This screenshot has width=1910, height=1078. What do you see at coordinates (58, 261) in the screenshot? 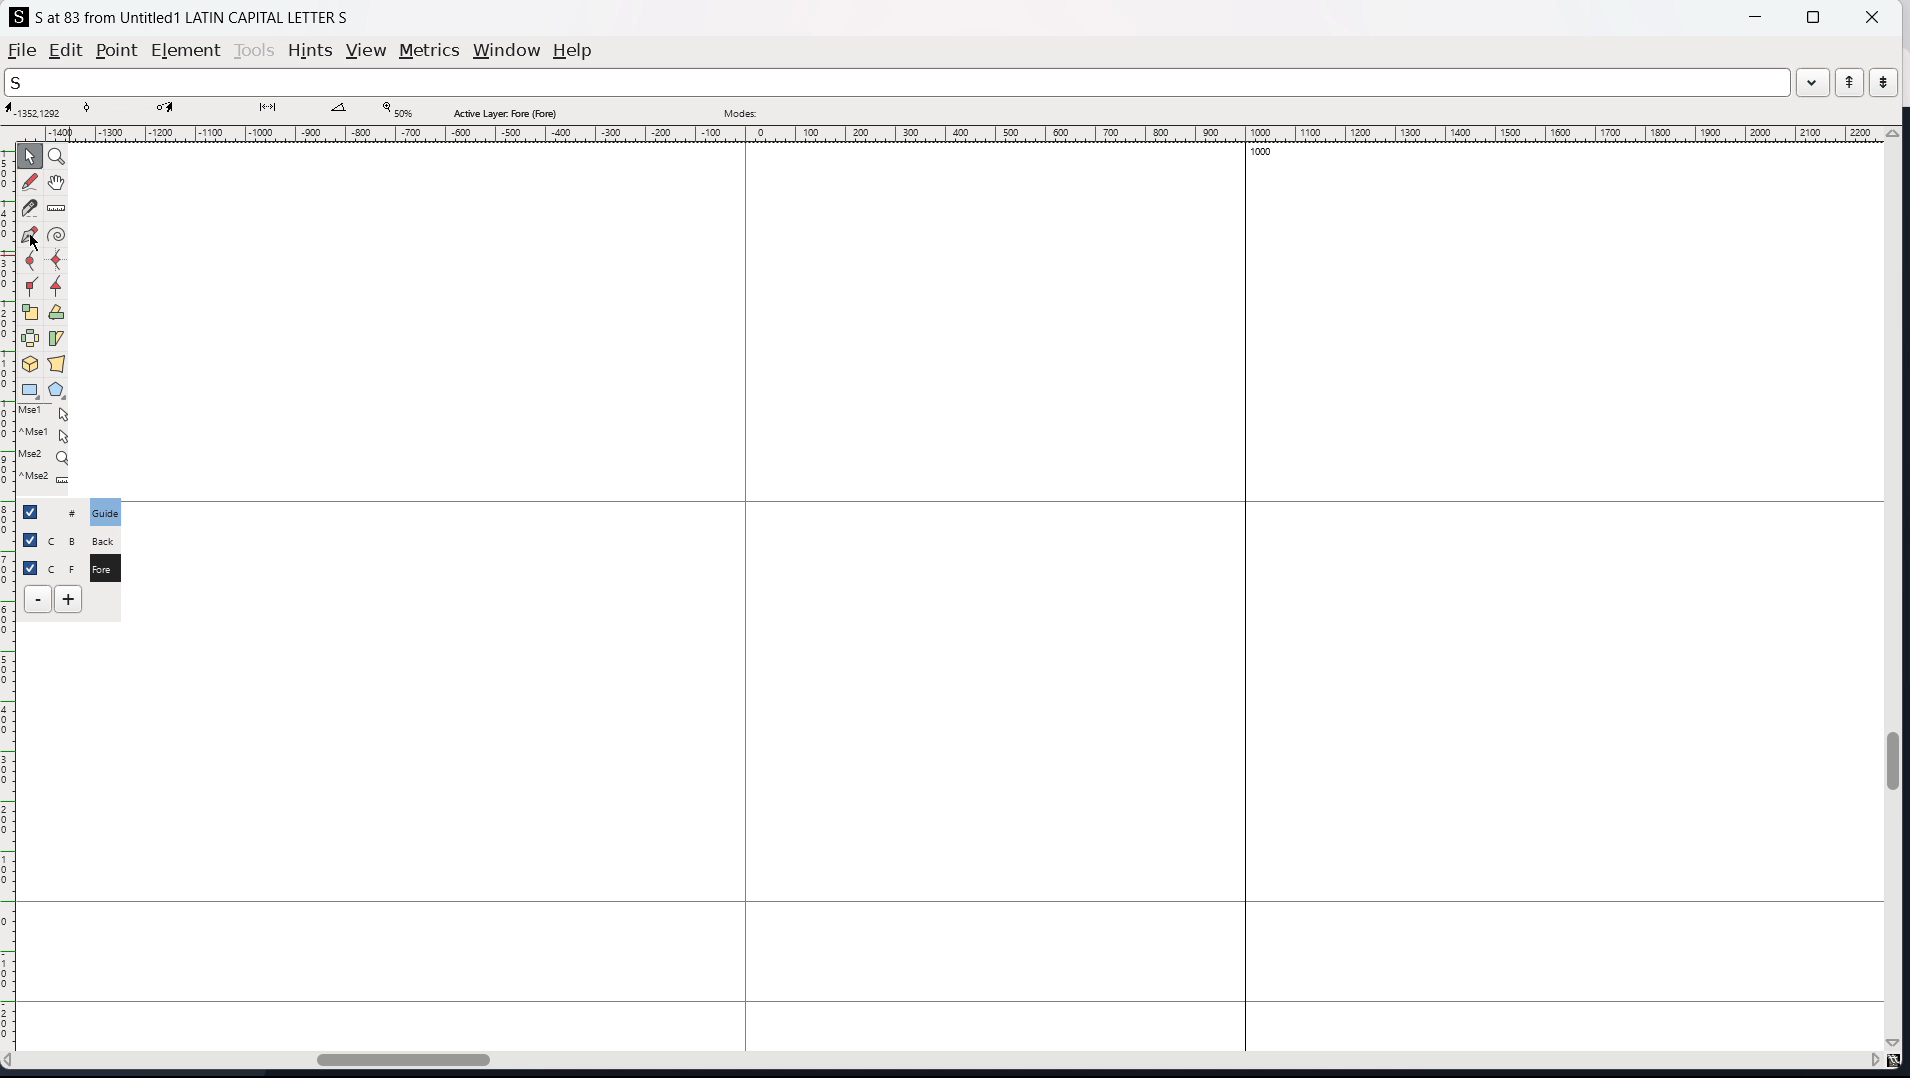
I see `add a curve point always either vertically or horizontally` at bounding box center [58, 261].